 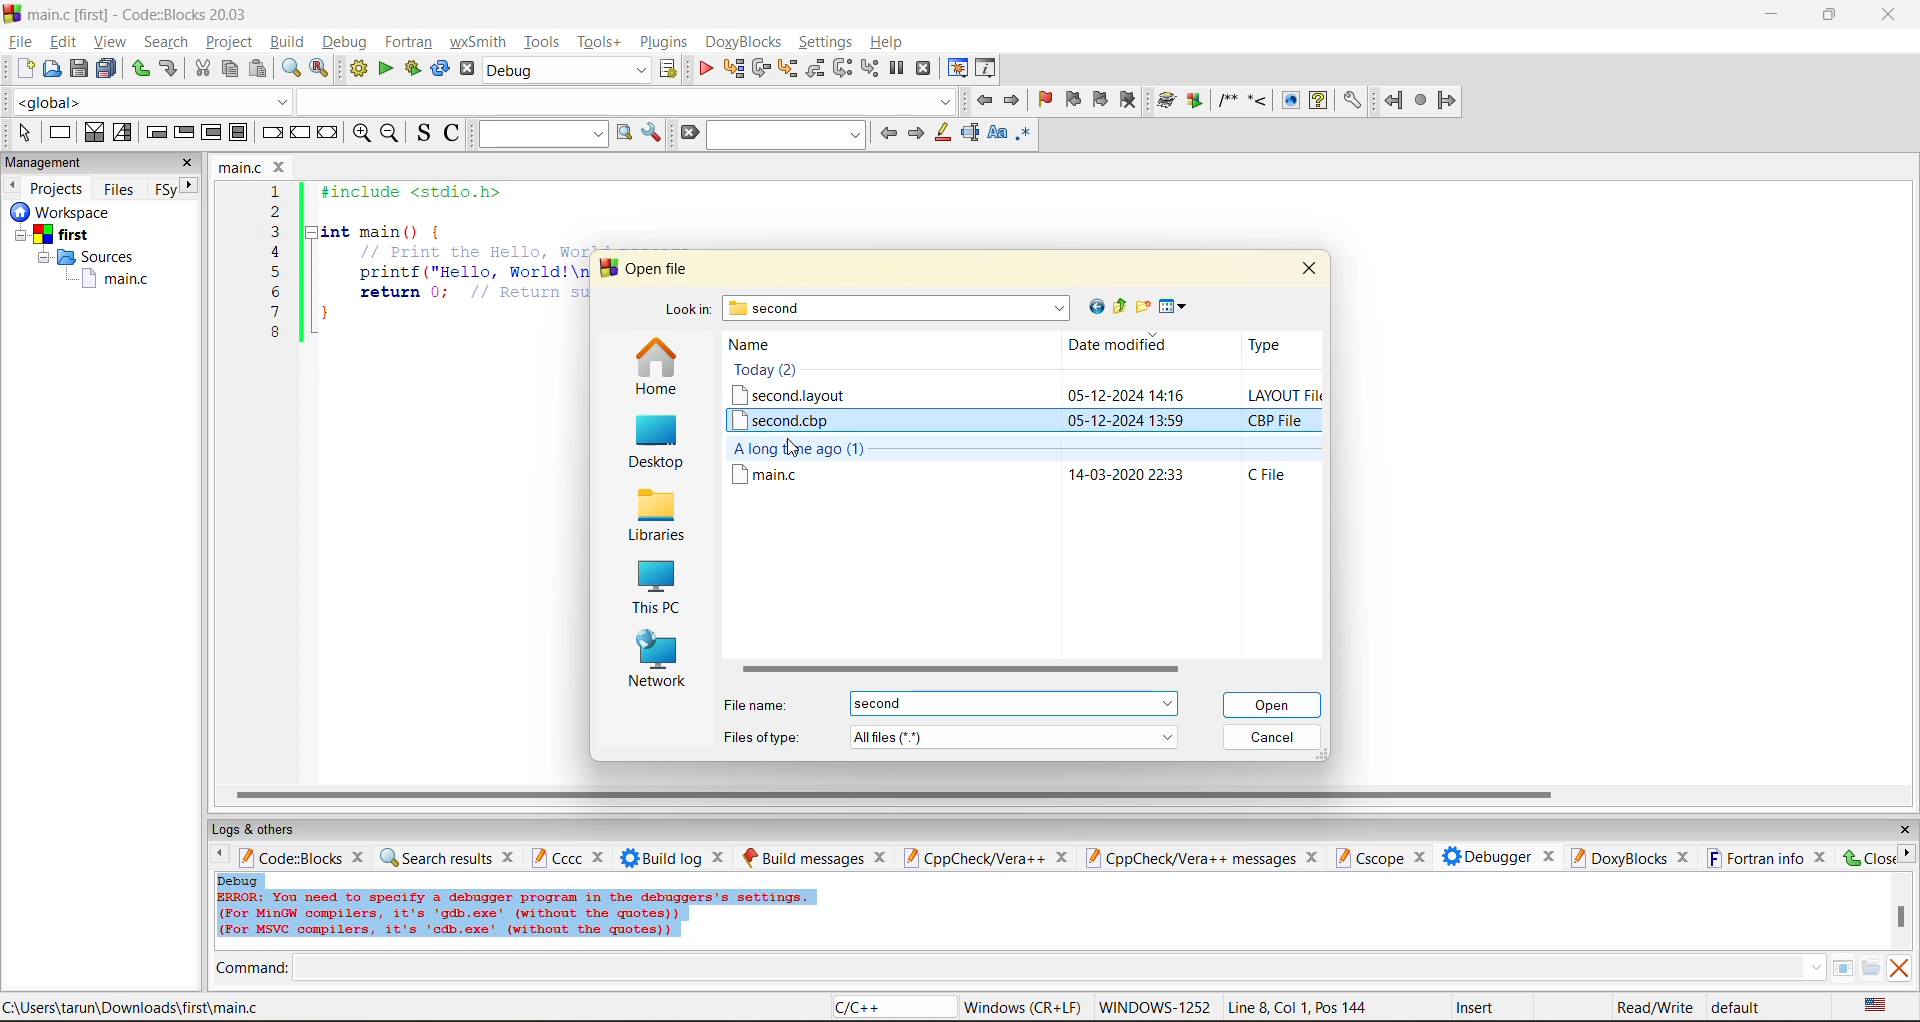 I want to click on close, so click(x=1061, y=858).